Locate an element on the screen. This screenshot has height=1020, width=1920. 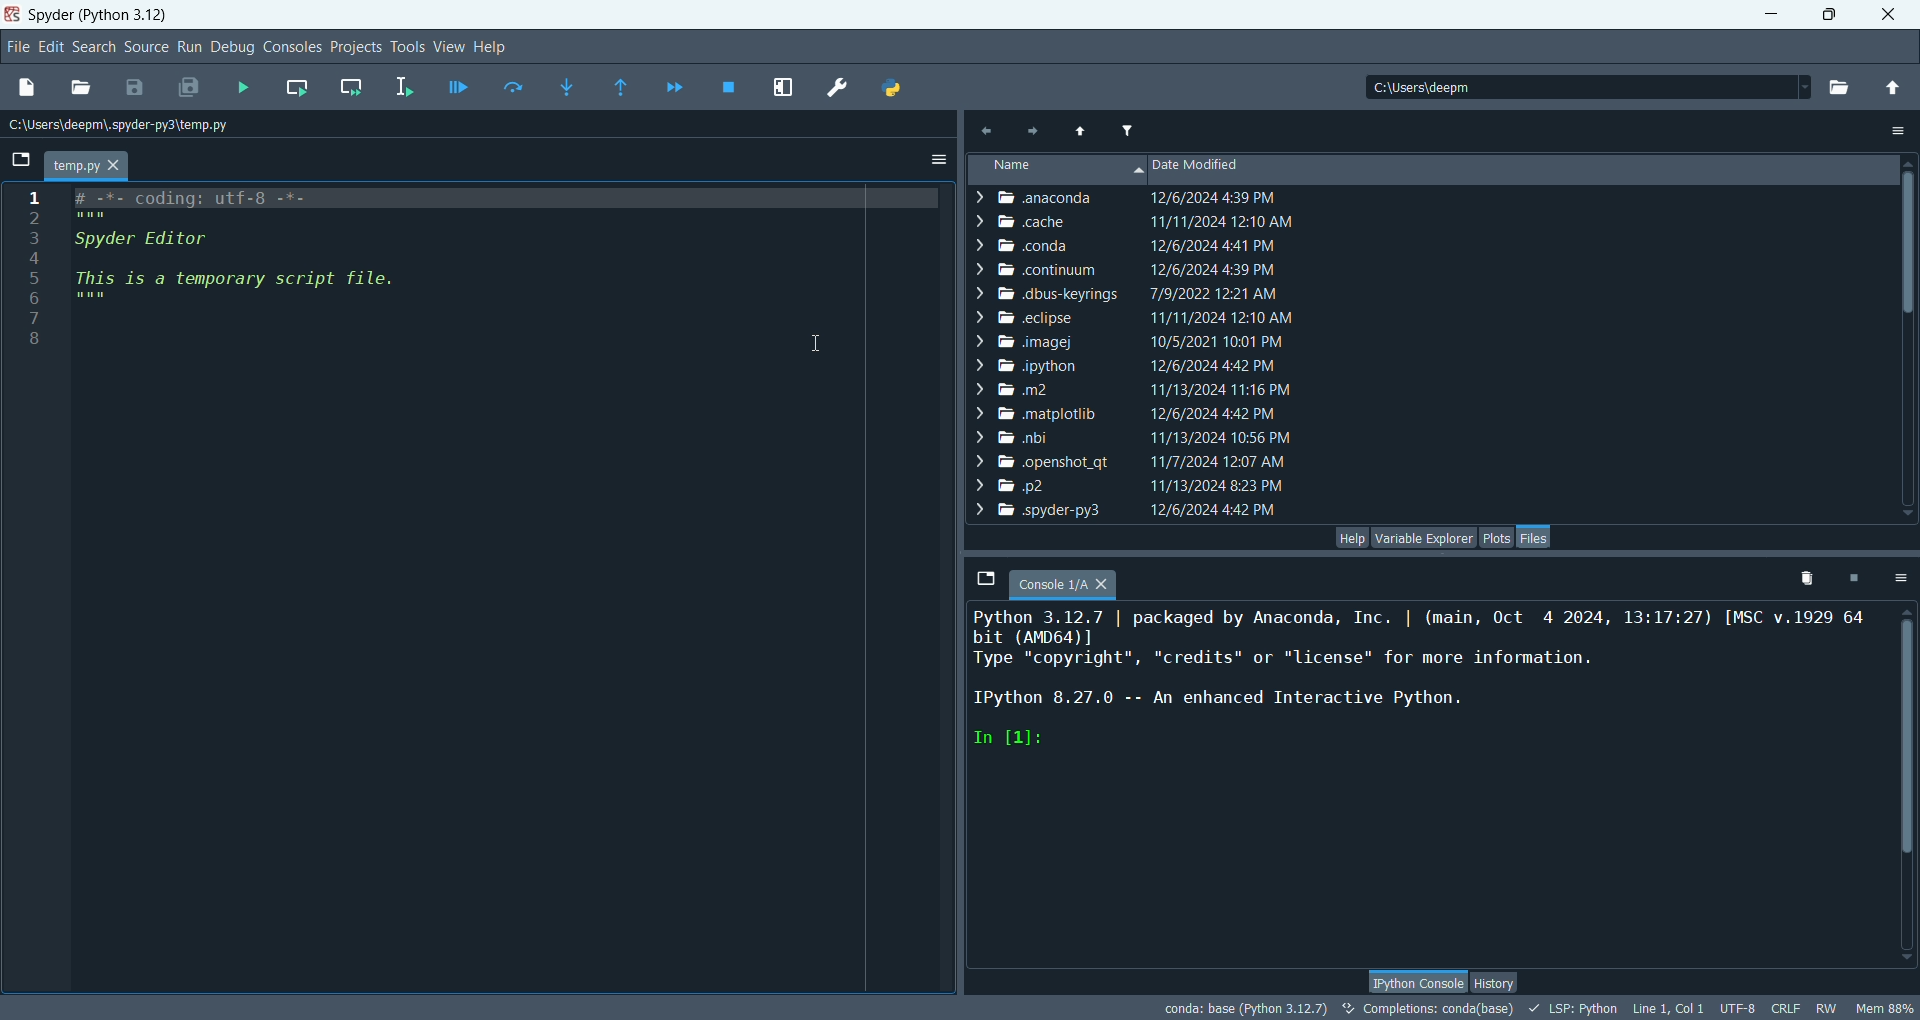
options is located at coordinates (940, 159).